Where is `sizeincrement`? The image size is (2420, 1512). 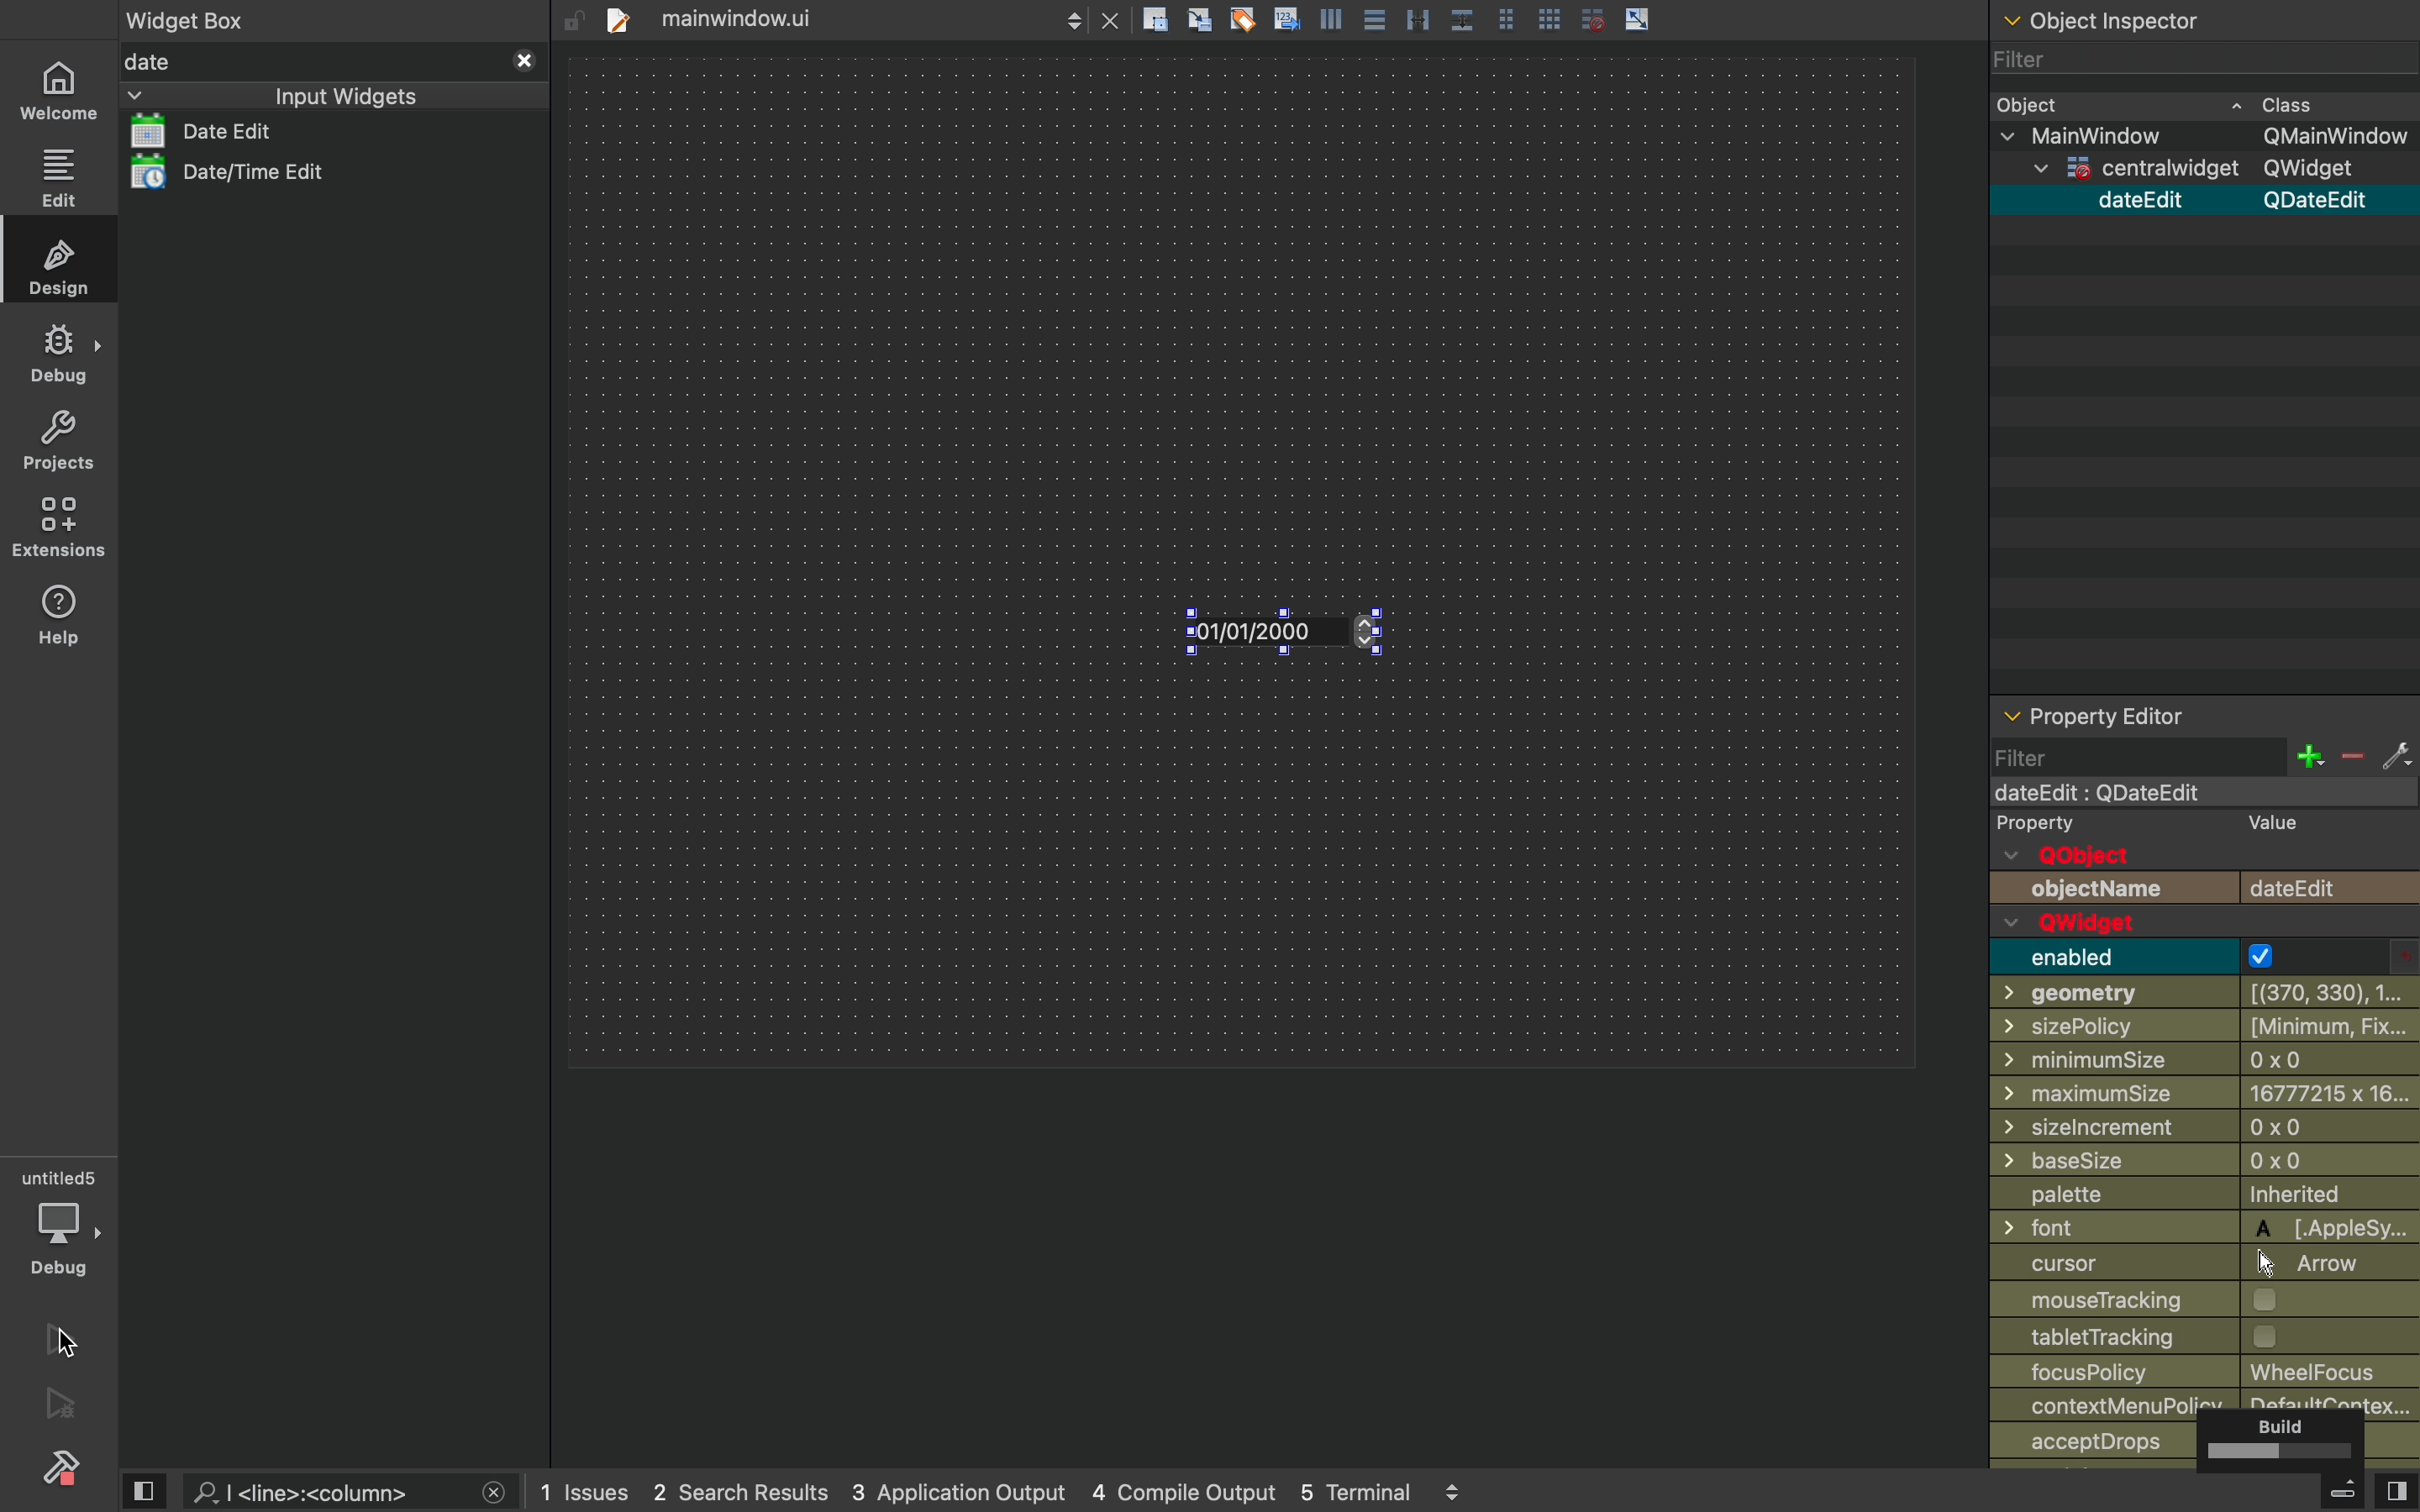 sizeincrement is located at coordinates (2205, 1131).